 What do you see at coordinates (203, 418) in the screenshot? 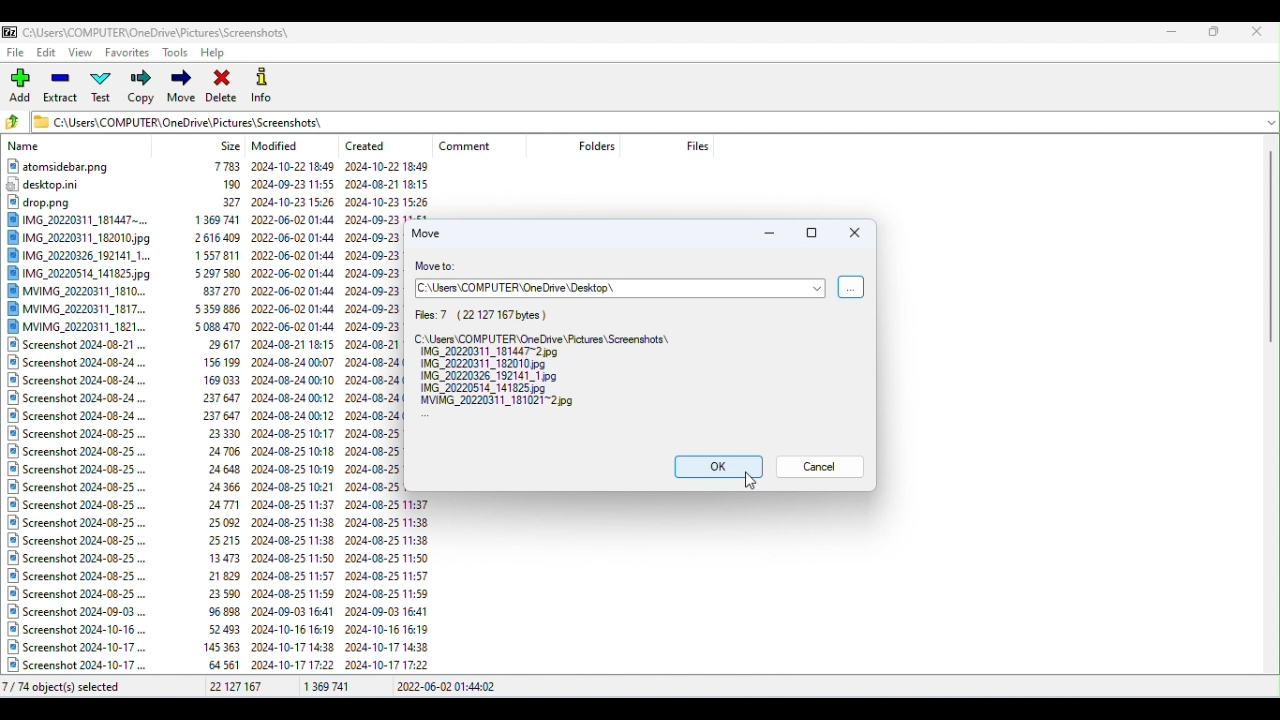
I see `Files` at bounding box center [203, 418].